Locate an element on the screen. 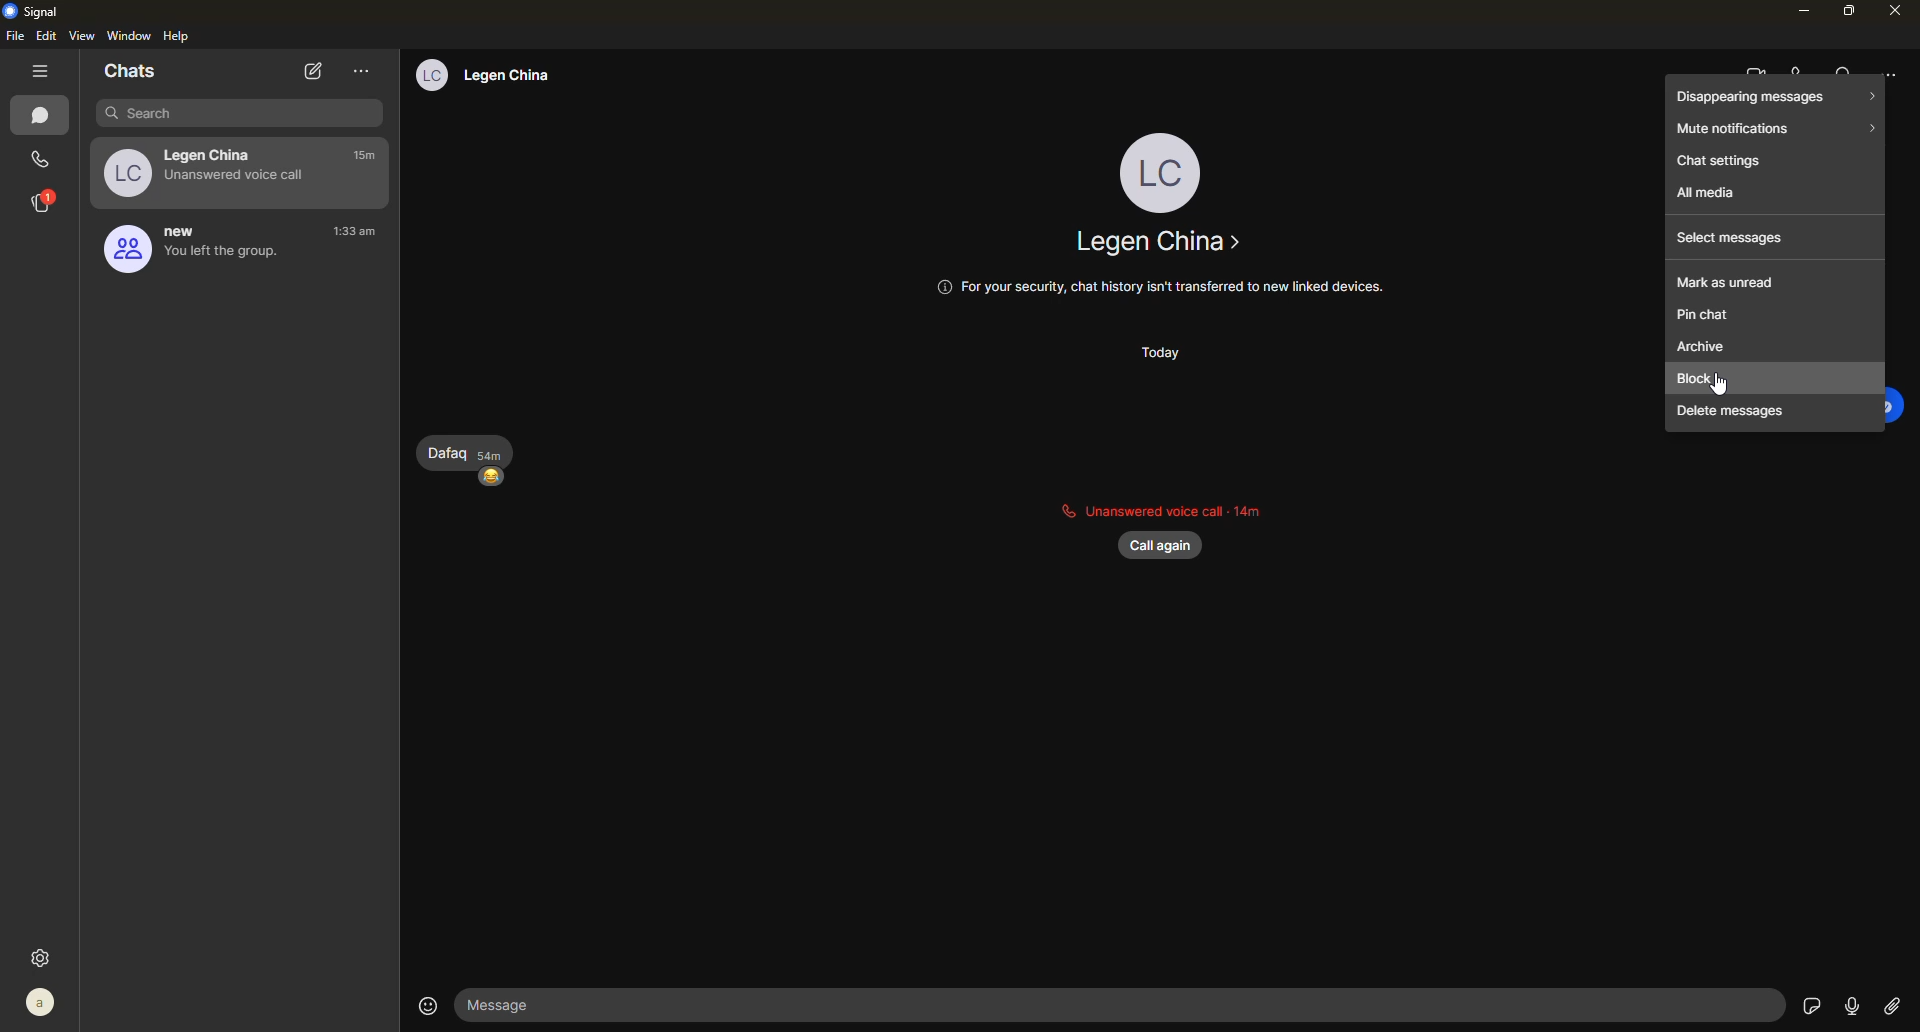  minimize is located at coordinates (1792, 12).